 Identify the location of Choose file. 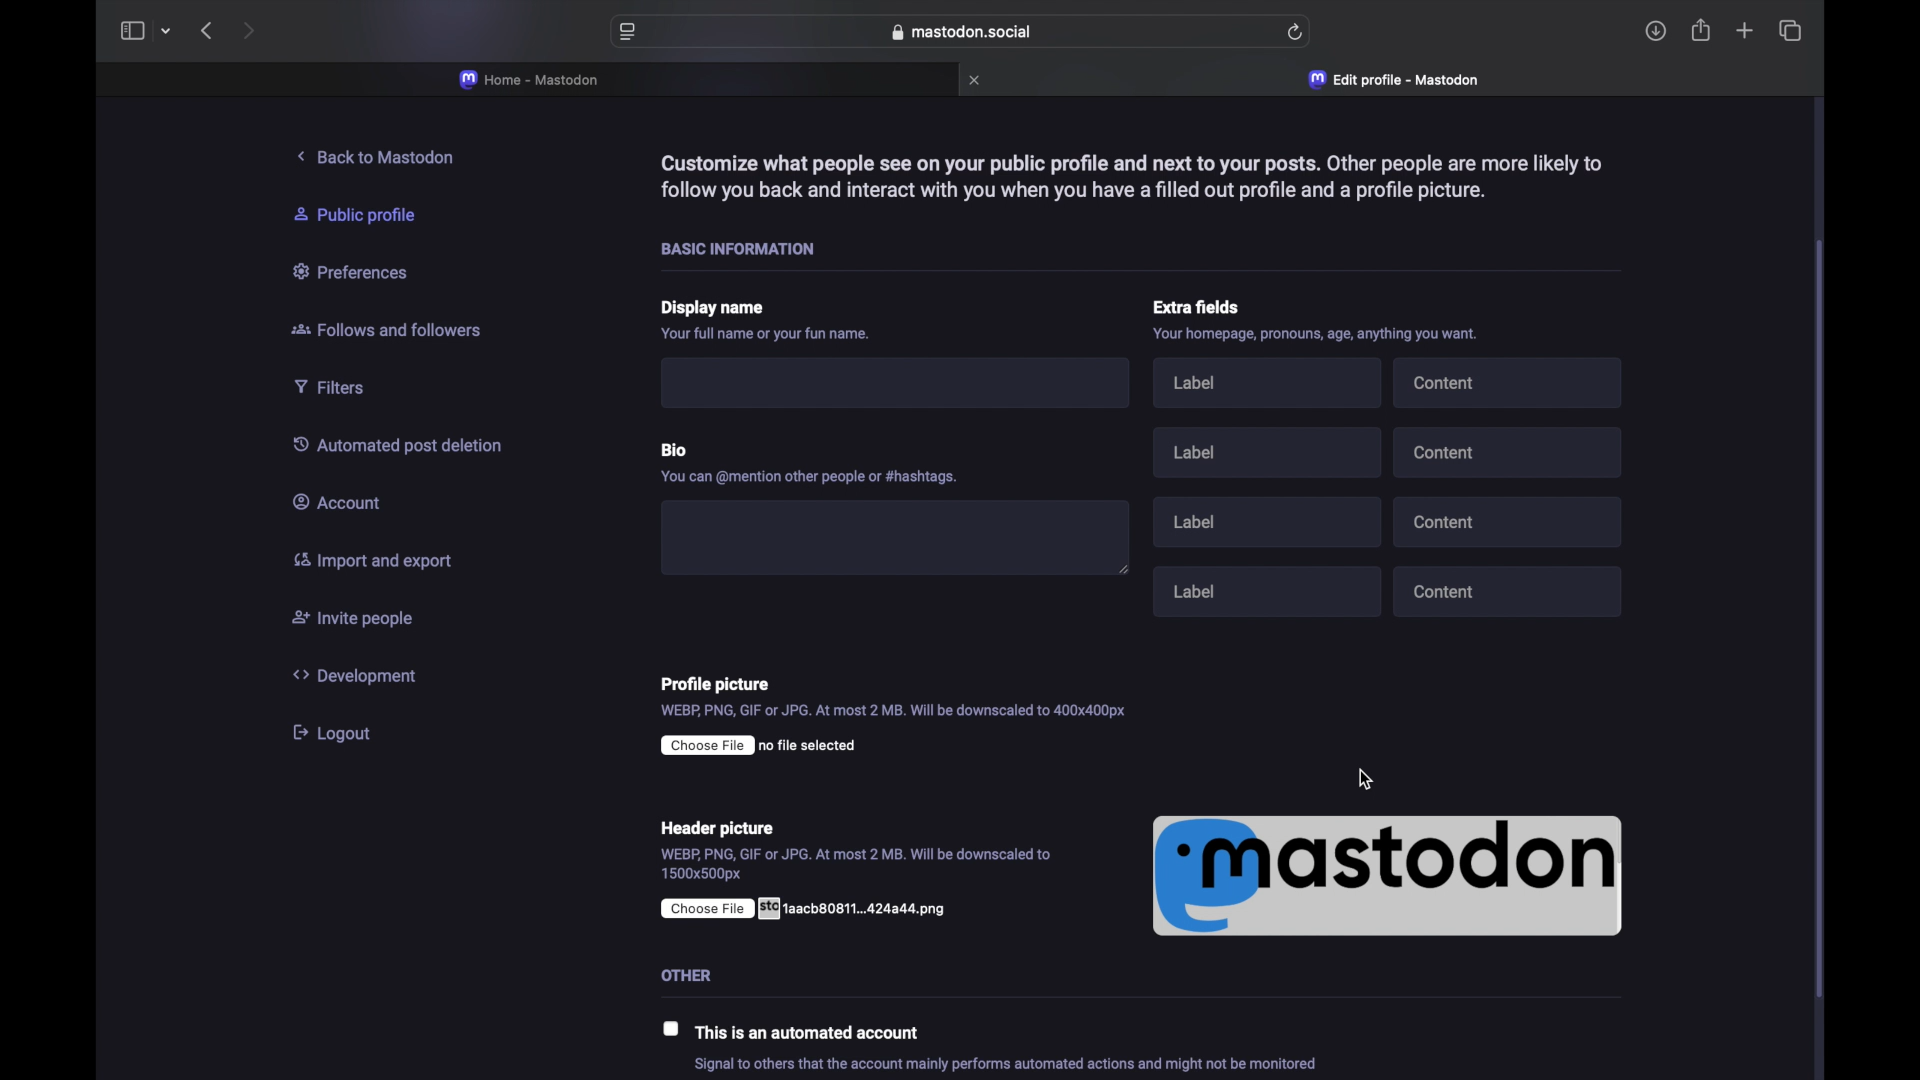
(809, 907).